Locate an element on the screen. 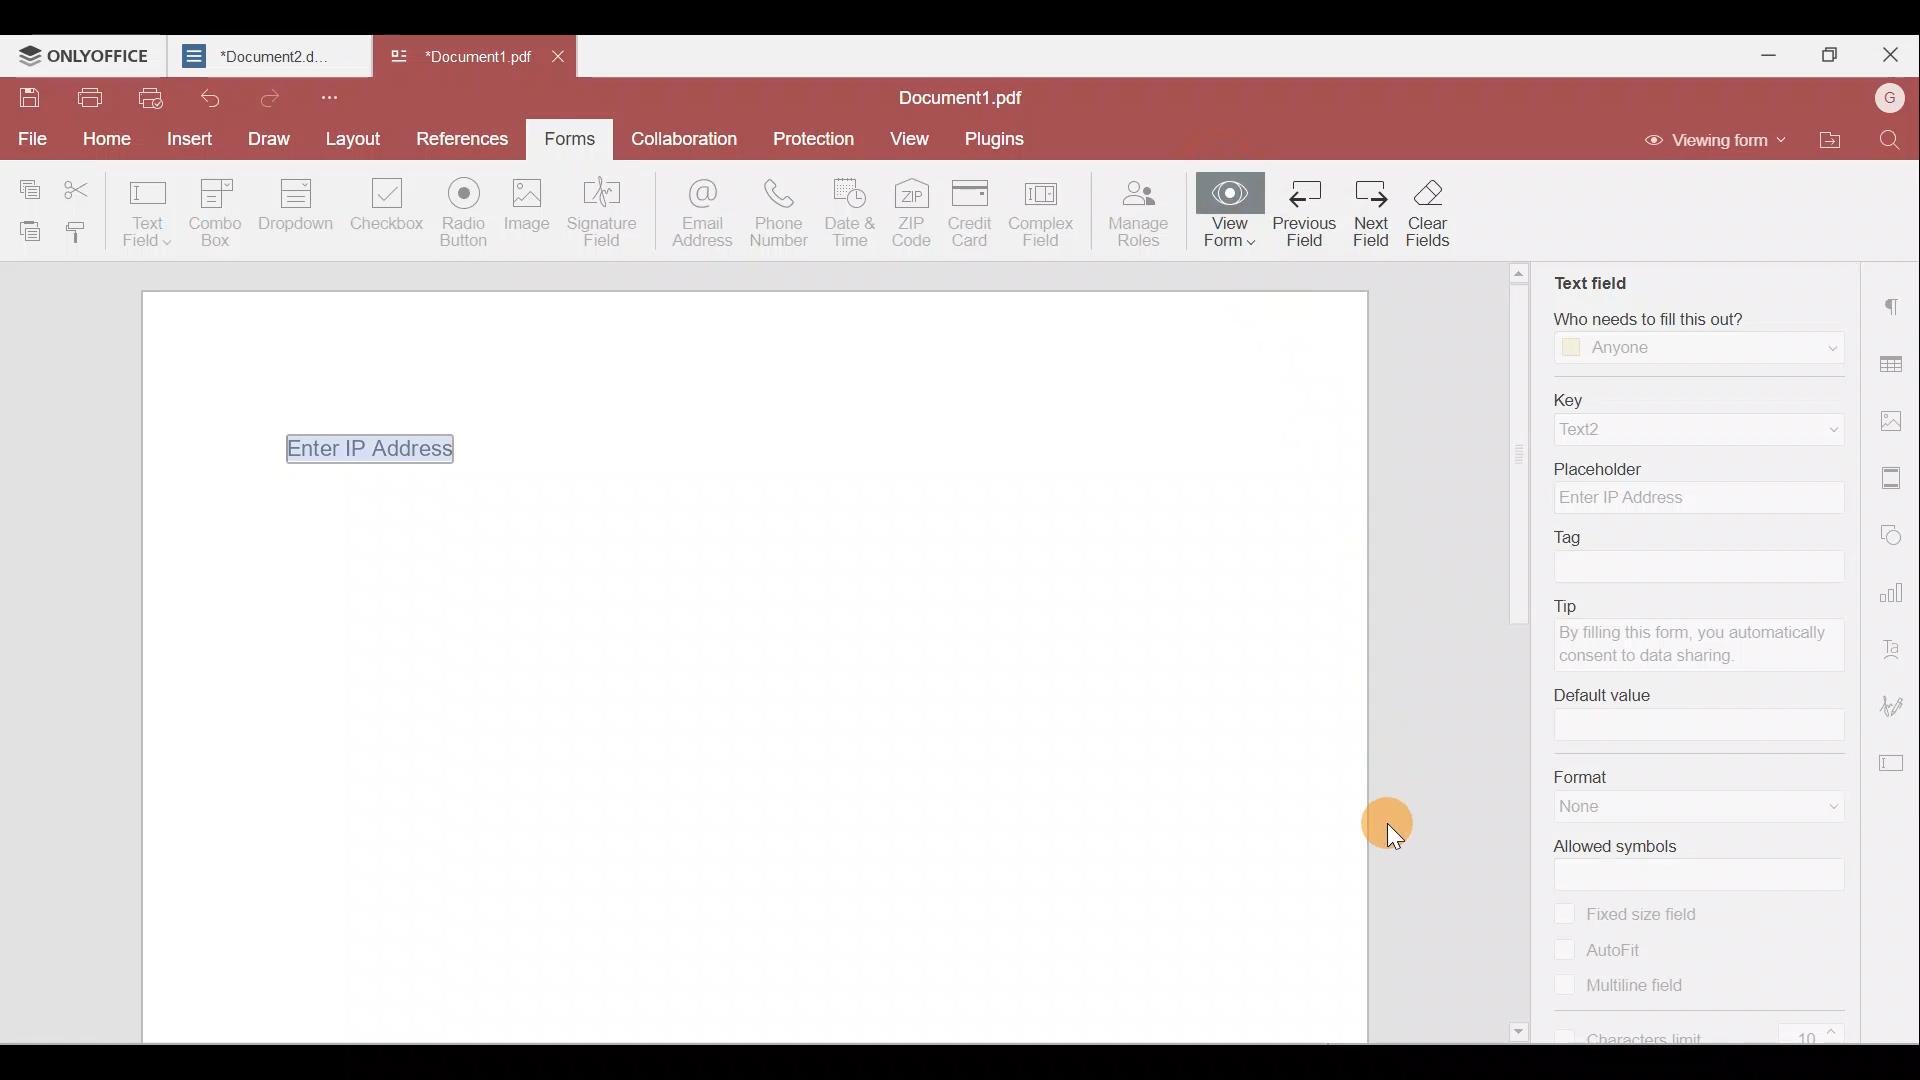 This screenshot has height=1080, width=1920. Redo is located at coordinates (269, 98).